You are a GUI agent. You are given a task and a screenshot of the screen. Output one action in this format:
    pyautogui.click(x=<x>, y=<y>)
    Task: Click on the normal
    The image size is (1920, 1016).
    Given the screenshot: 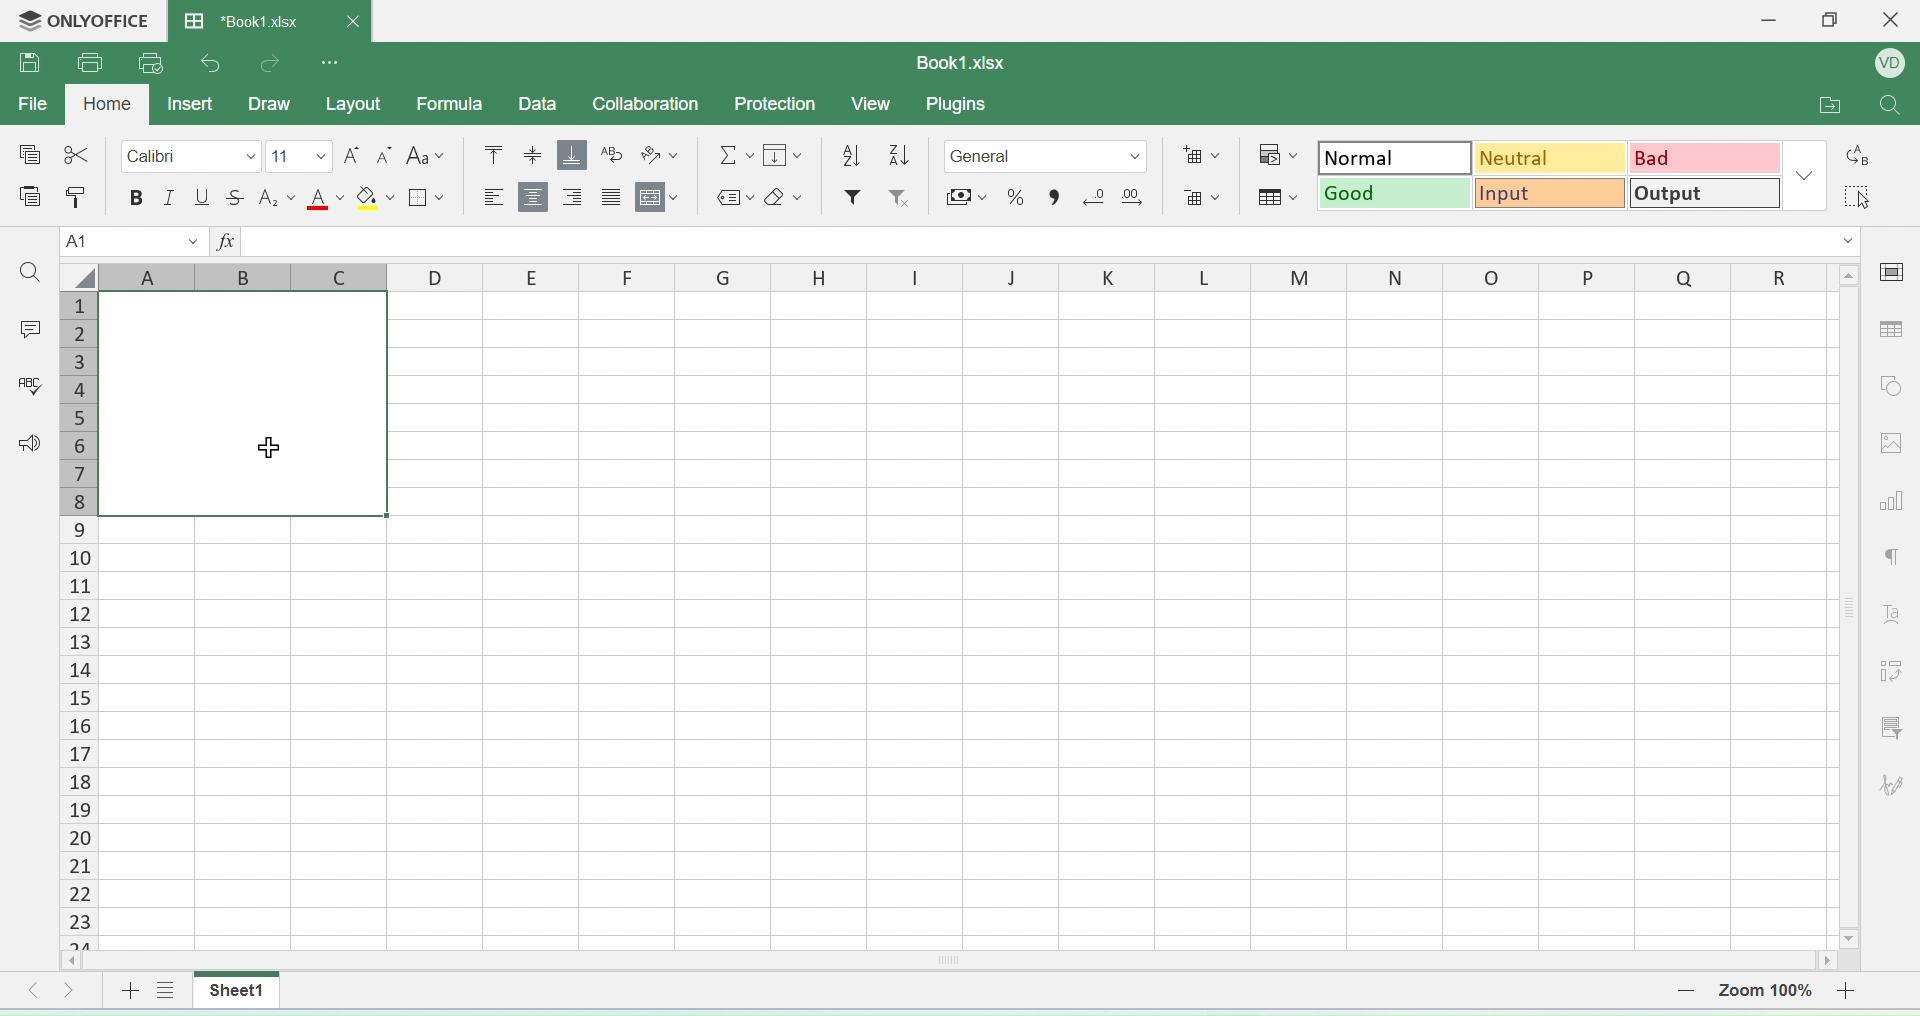 What is the action you would take?
    pyautogui.click(x=1391, y=156)
    